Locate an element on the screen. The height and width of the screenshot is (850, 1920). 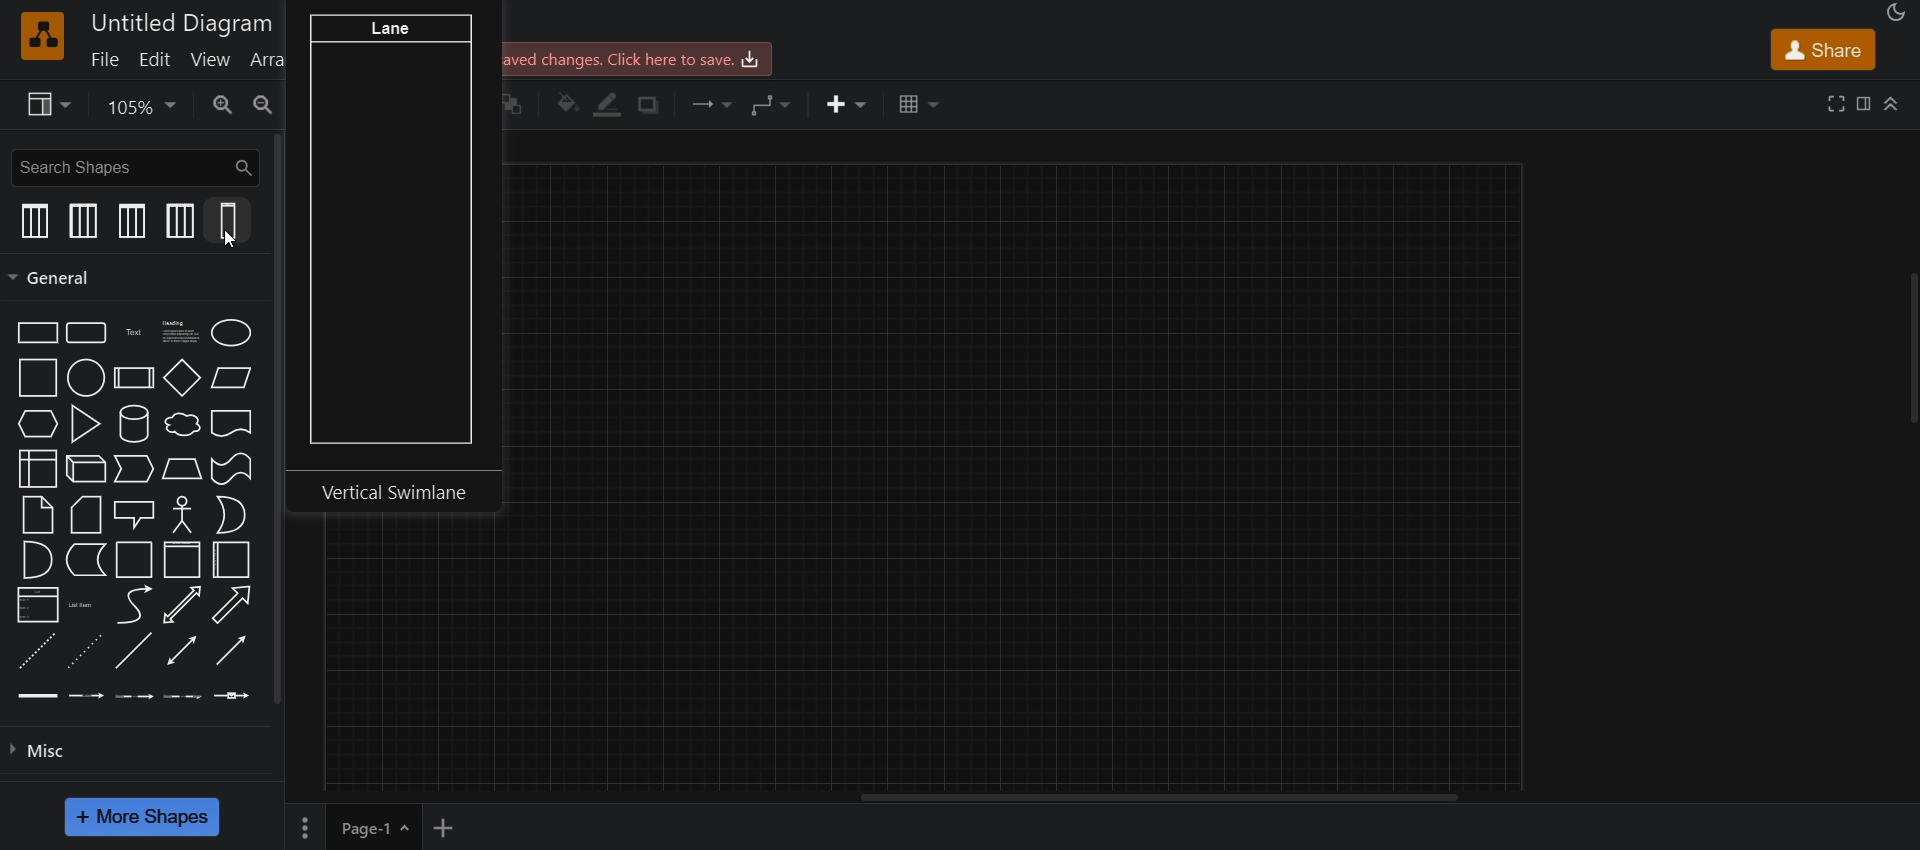
appearance is located at coordinates (1894, 13).